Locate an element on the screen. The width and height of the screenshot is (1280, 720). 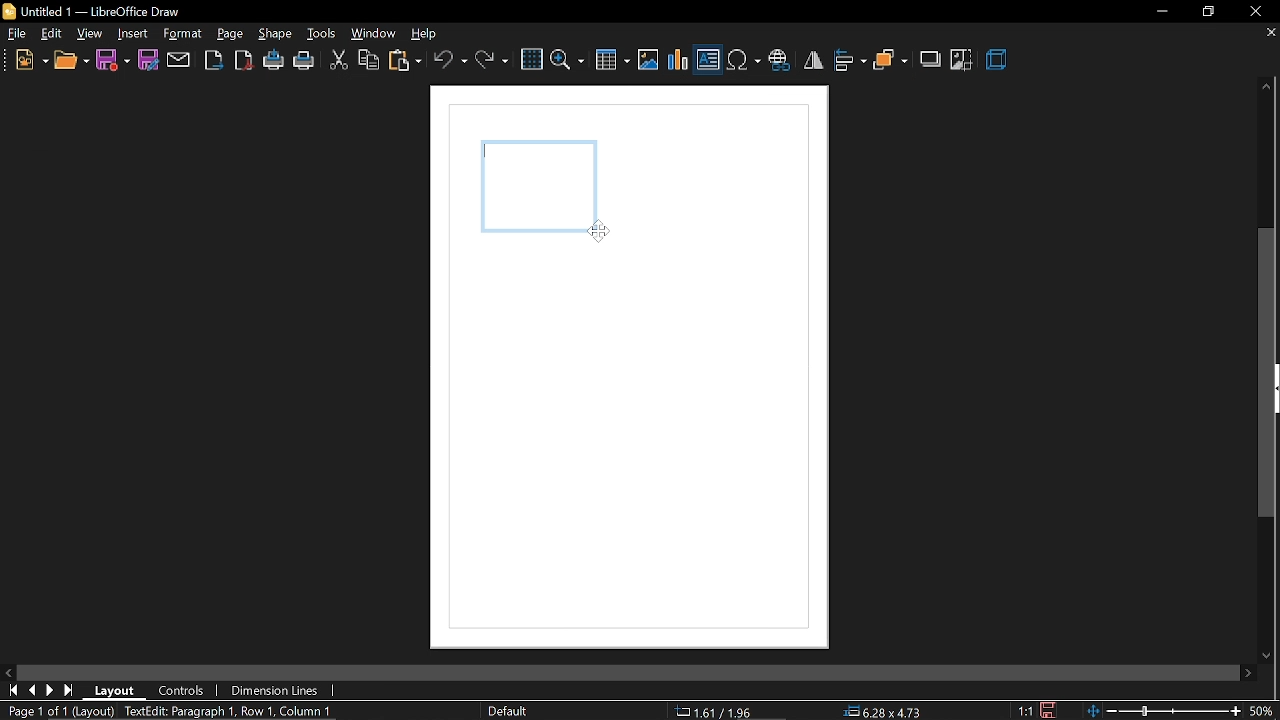
shadow is located at coordinates (932, 58).